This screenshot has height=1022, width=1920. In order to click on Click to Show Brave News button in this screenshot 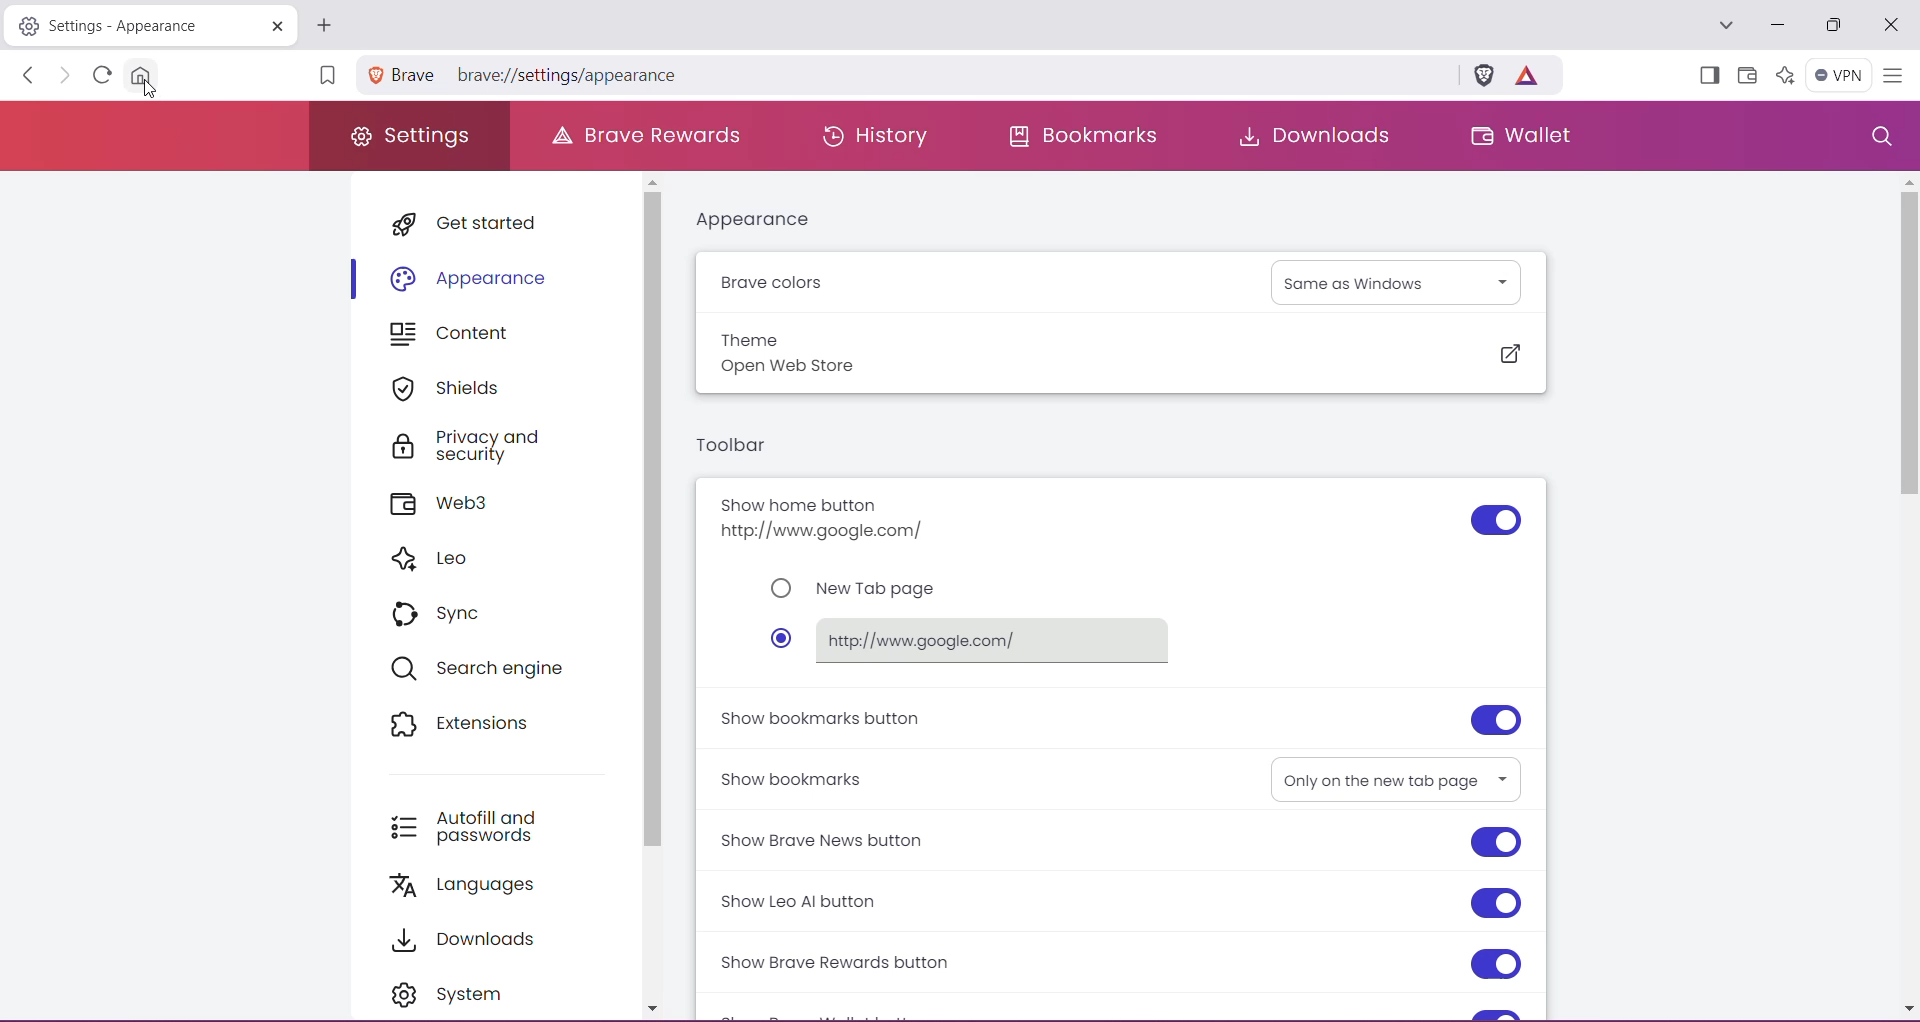, I will do `click(1497, 844)`.